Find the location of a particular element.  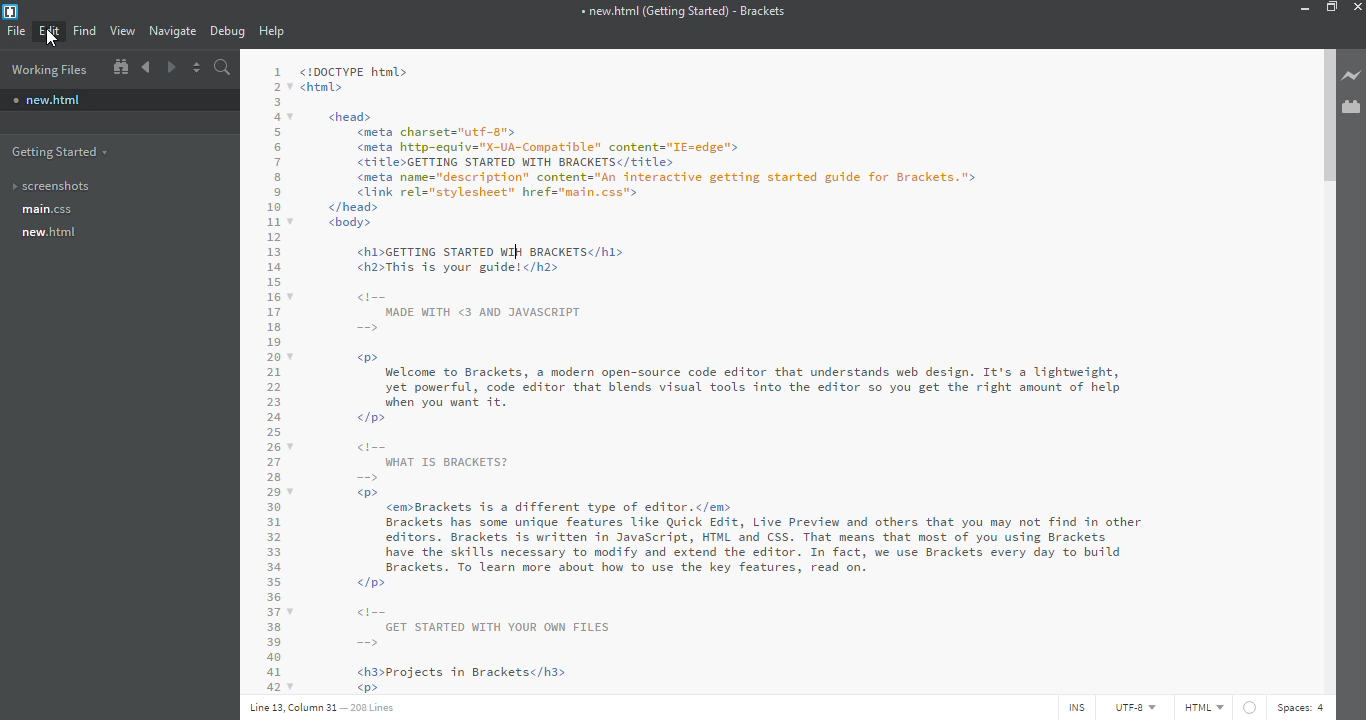

<!DOCTYPE html>
 <heal>
<head>

meta charset-rutf-ars

<heta hitp-equiv="X-U-Conpatible" content="IE-edge">

CEit1e>GETTING STARTED WITH BRACKETS</title>

<meta name="description” content="An interactive getting started guide for Brackets."

<link rel="stylesheet" href="main.css">

<head>

<body>

<hI>GETTING STARTED Wil BRACKETS</h1>

ha>This is your guidet</hz>
Ph

WADE WITH <3 AND JAVASCRIPT
EN is located at coordinates (652, 199).